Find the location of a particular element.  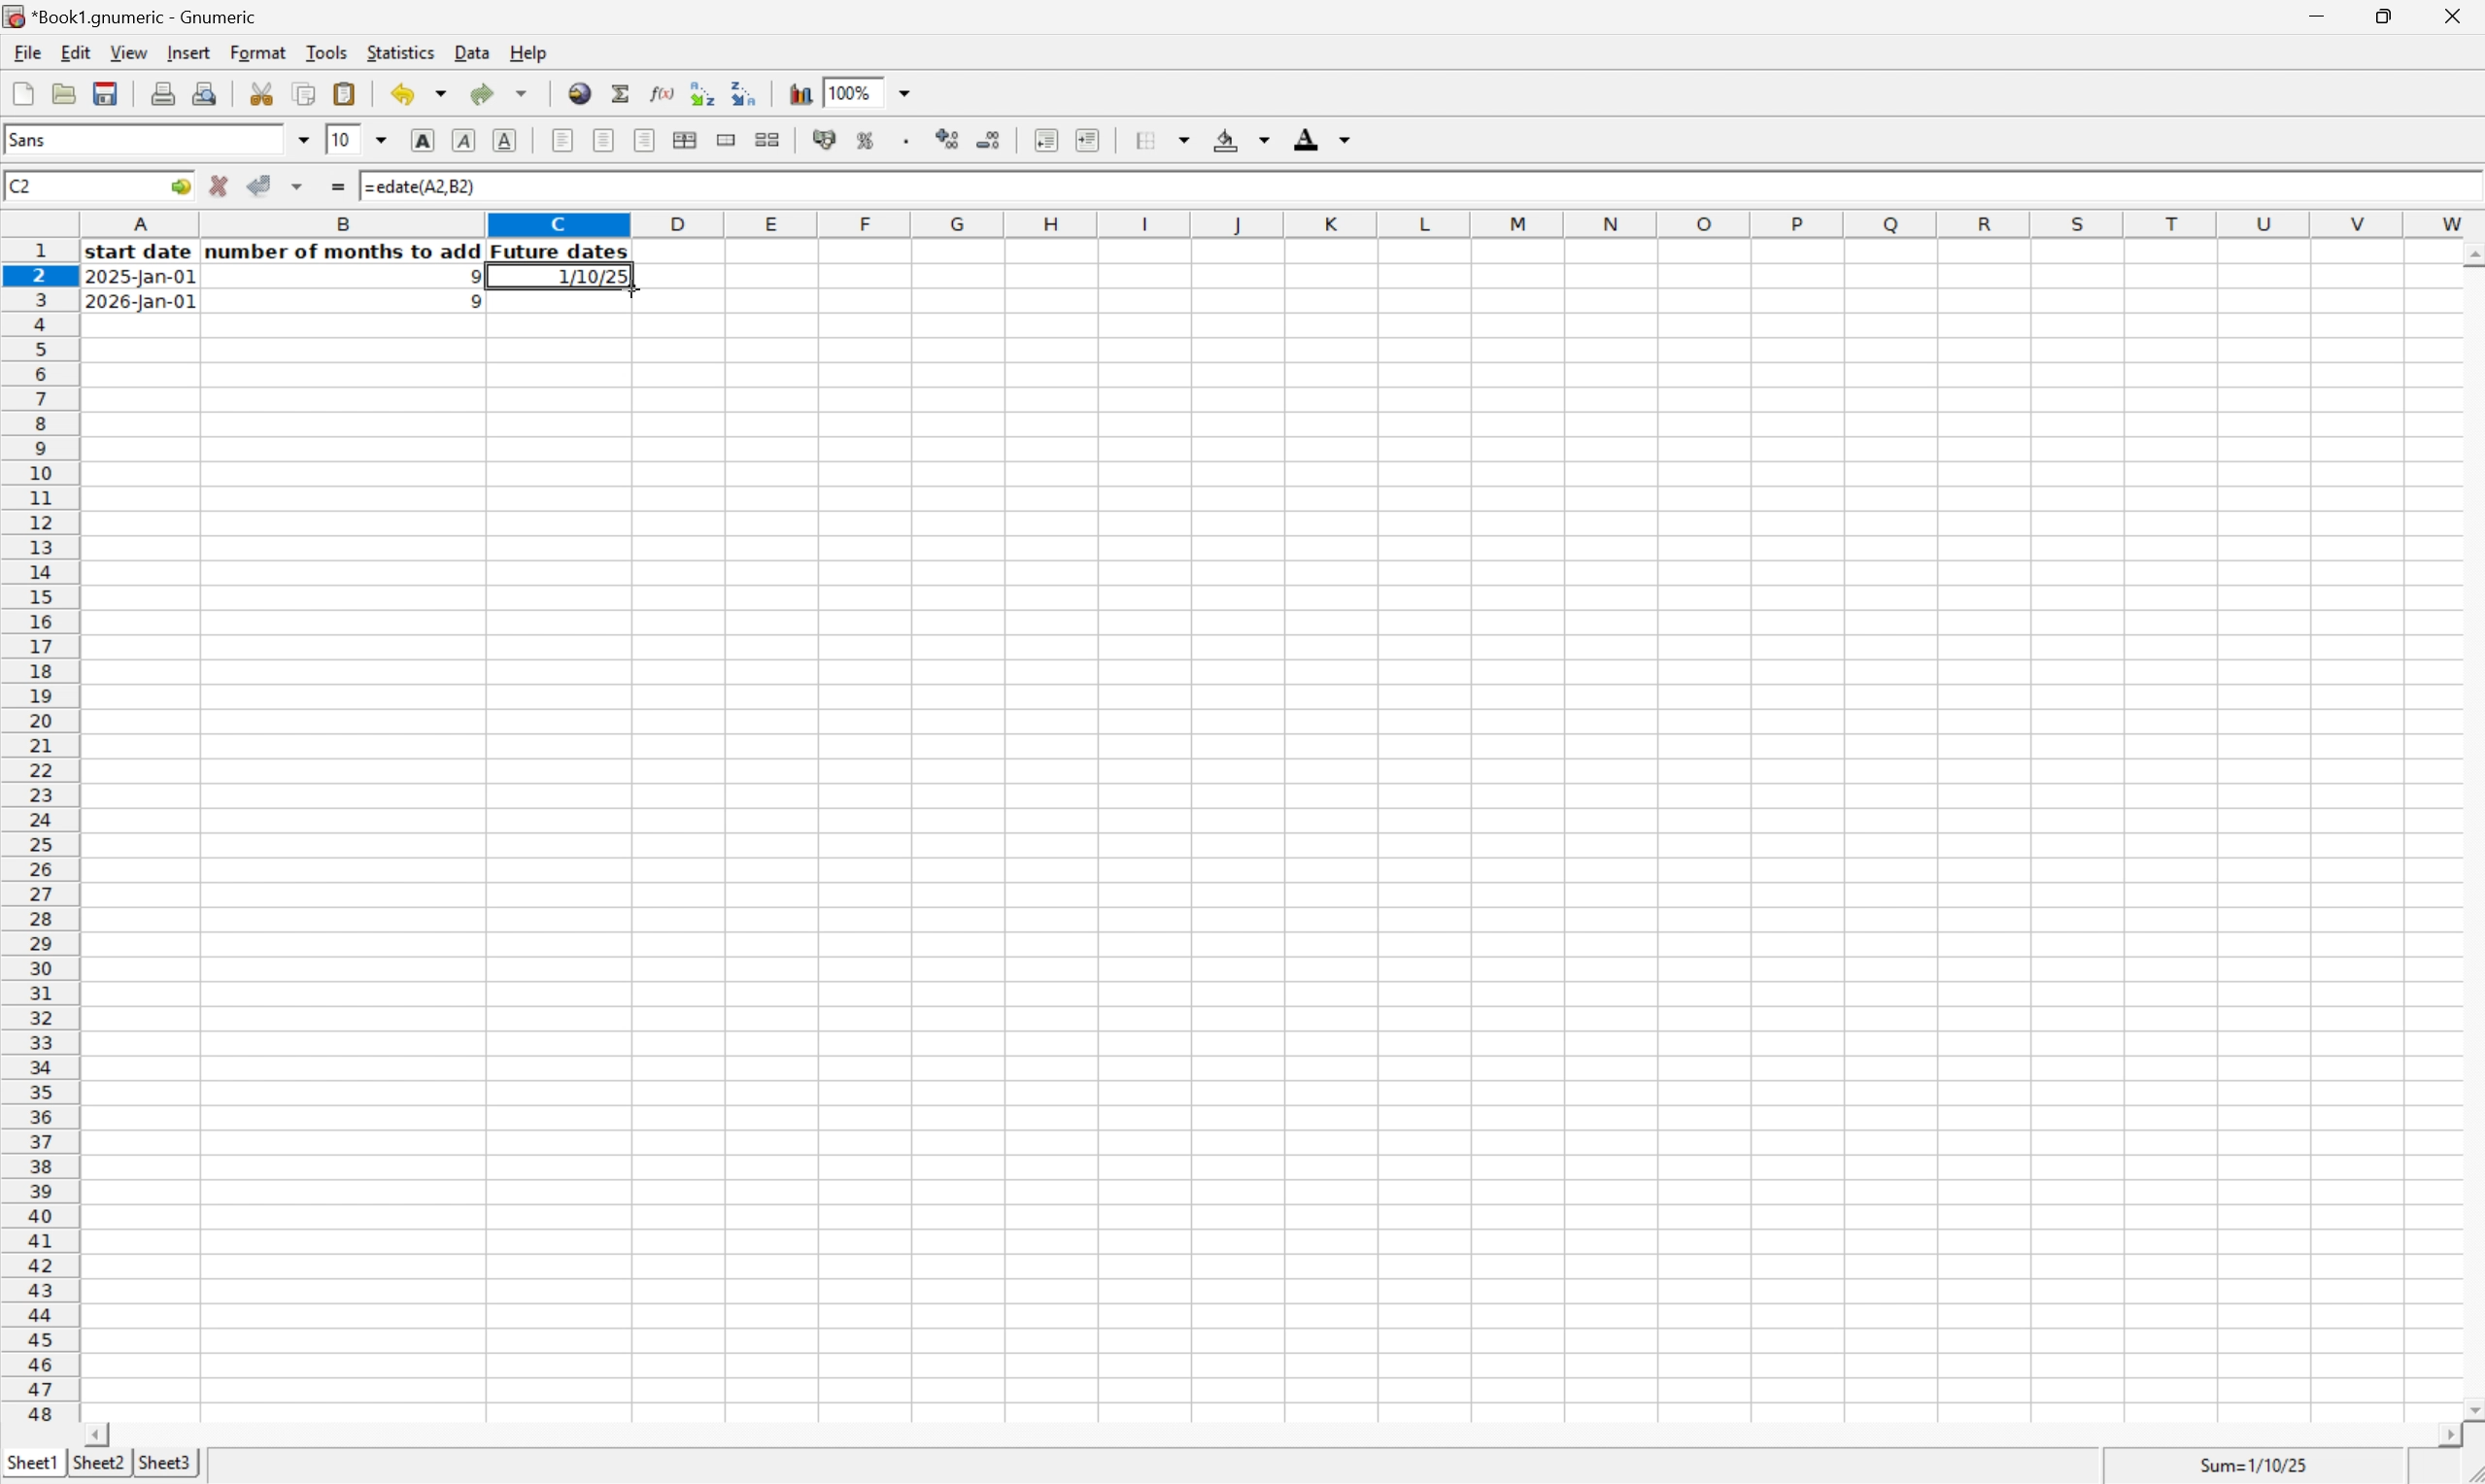

Scroll Down is located at coordinates (2469, 1406).